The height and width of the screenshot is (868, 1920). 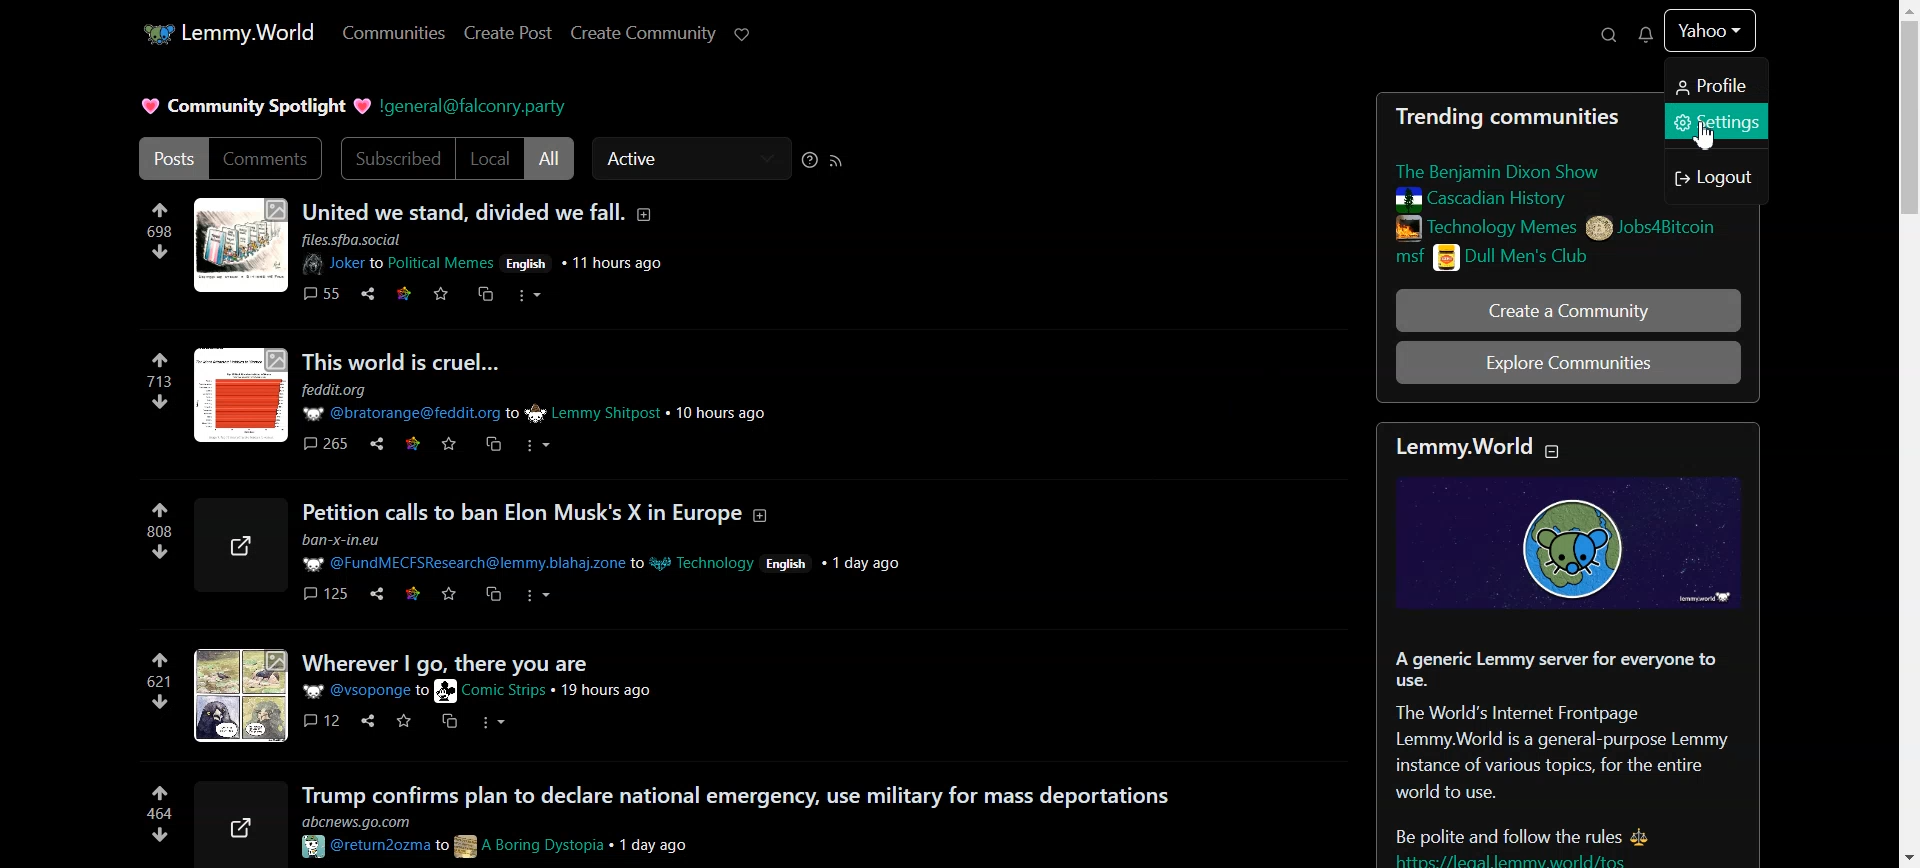 What do you see at coordinates (153, 811) in the screenshot?
I see `464` at bounding box center [153, 811].